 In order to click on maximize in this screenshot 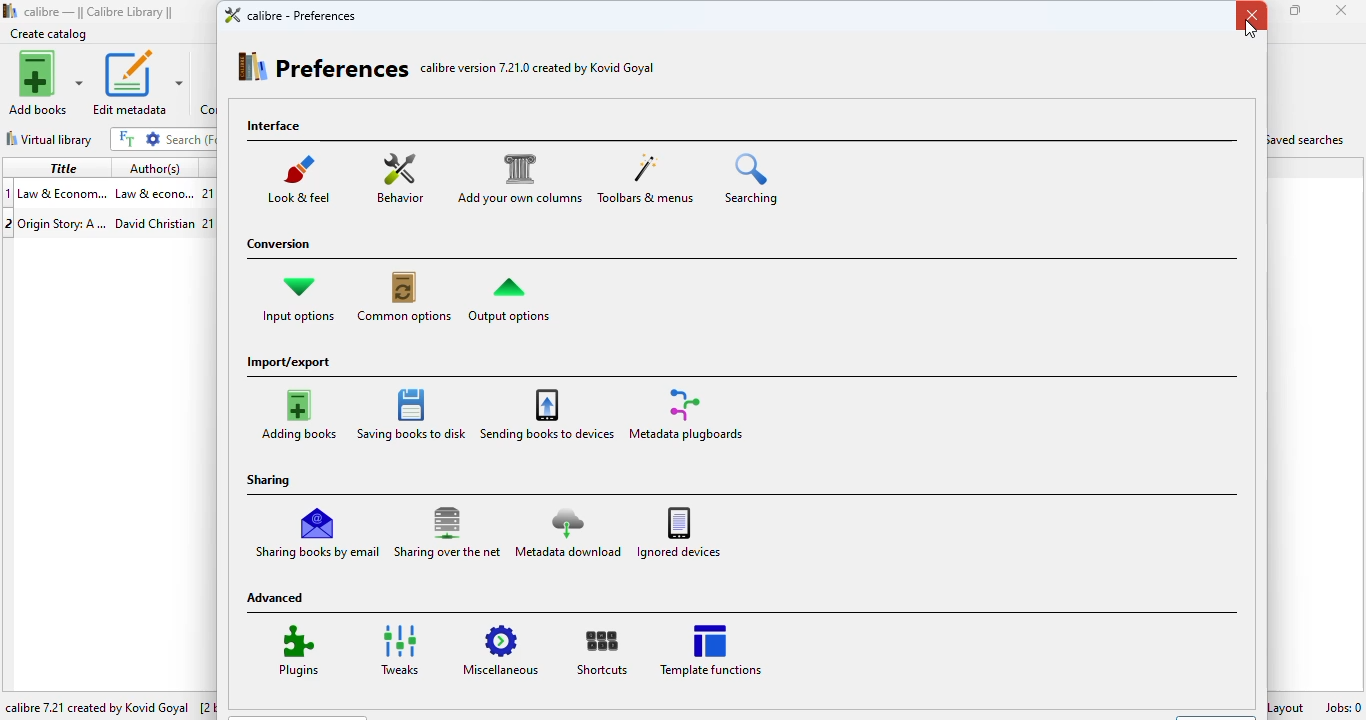, I will do `click(1296, 10)`.